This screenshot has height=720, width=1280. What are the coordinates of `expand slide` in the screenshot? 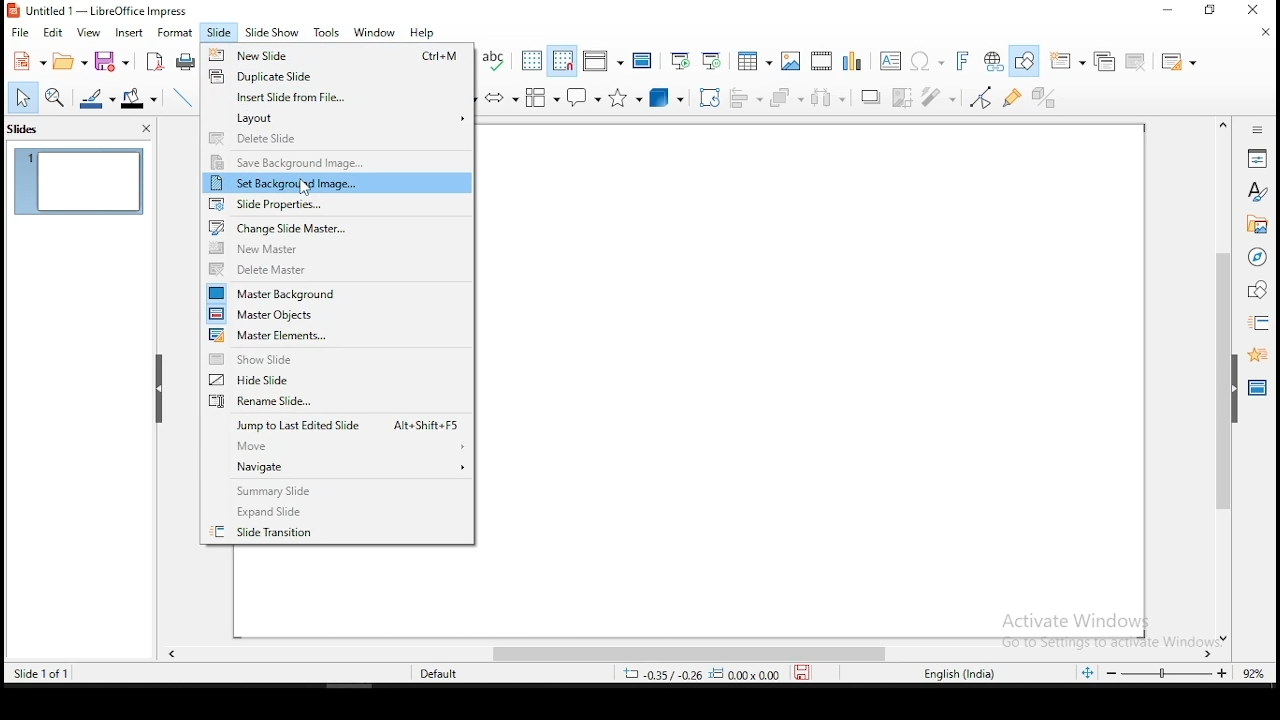 It's located at (341, 511).